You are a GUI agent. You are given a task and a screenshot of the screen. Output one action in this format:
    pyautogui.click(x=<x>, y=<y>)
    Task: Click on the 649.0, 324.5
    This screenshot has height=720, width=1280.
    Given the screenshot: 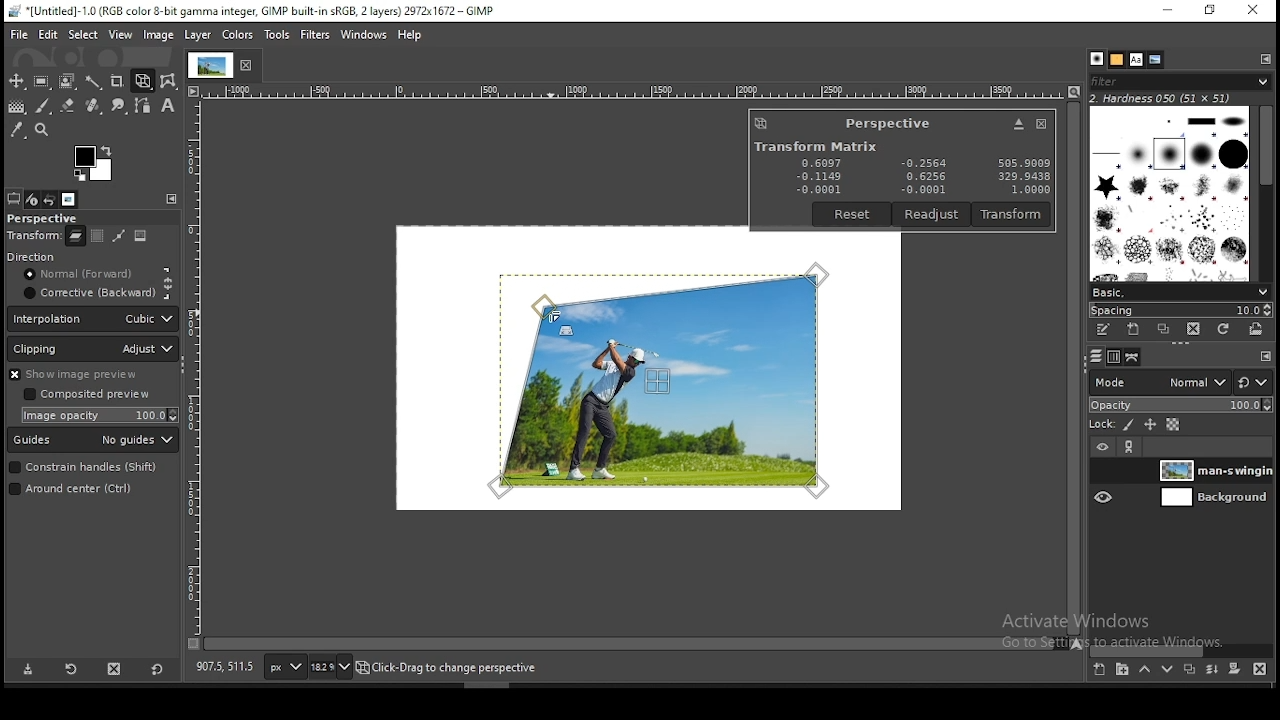 What is the action you would take?
    pyautogui.click(x=224, y=668)
    